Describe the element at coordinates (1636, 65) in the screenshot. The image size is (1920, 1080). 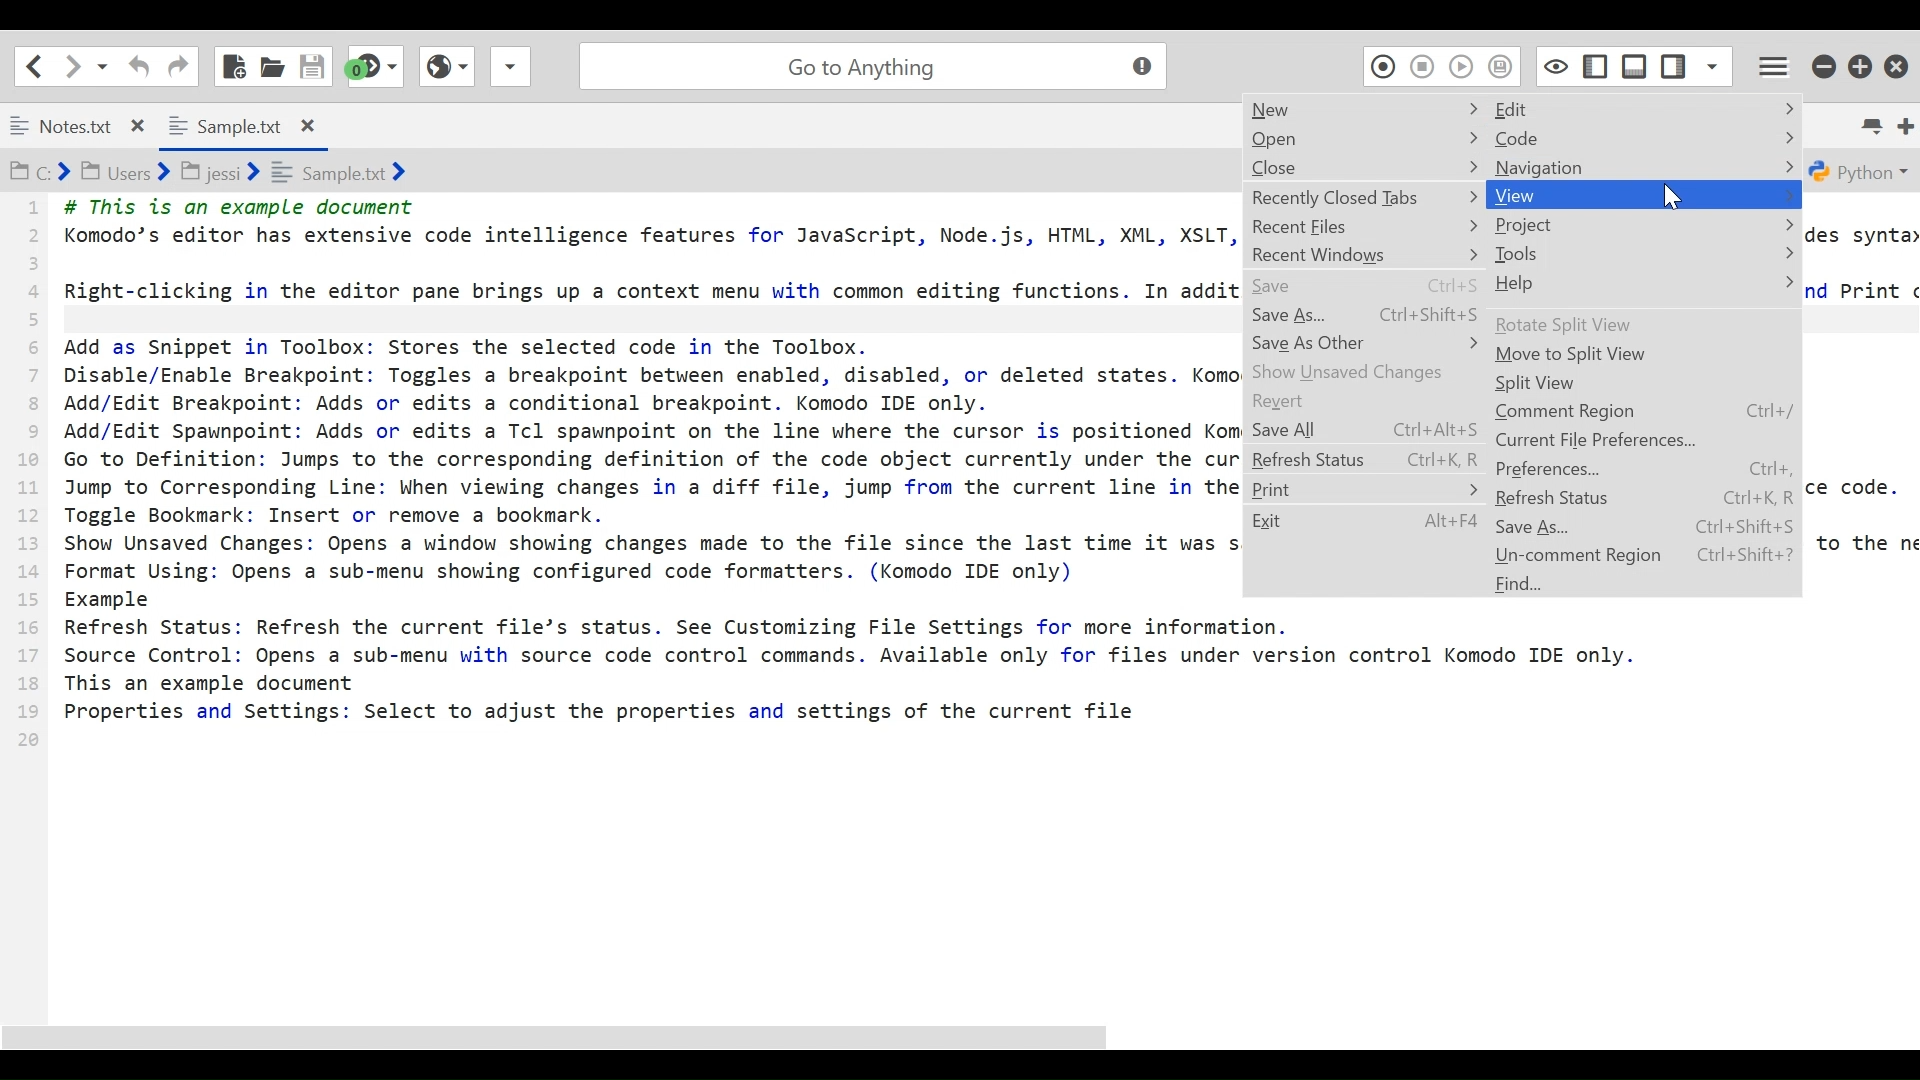
I see `Show/Hide Bottom Pane` at that location.